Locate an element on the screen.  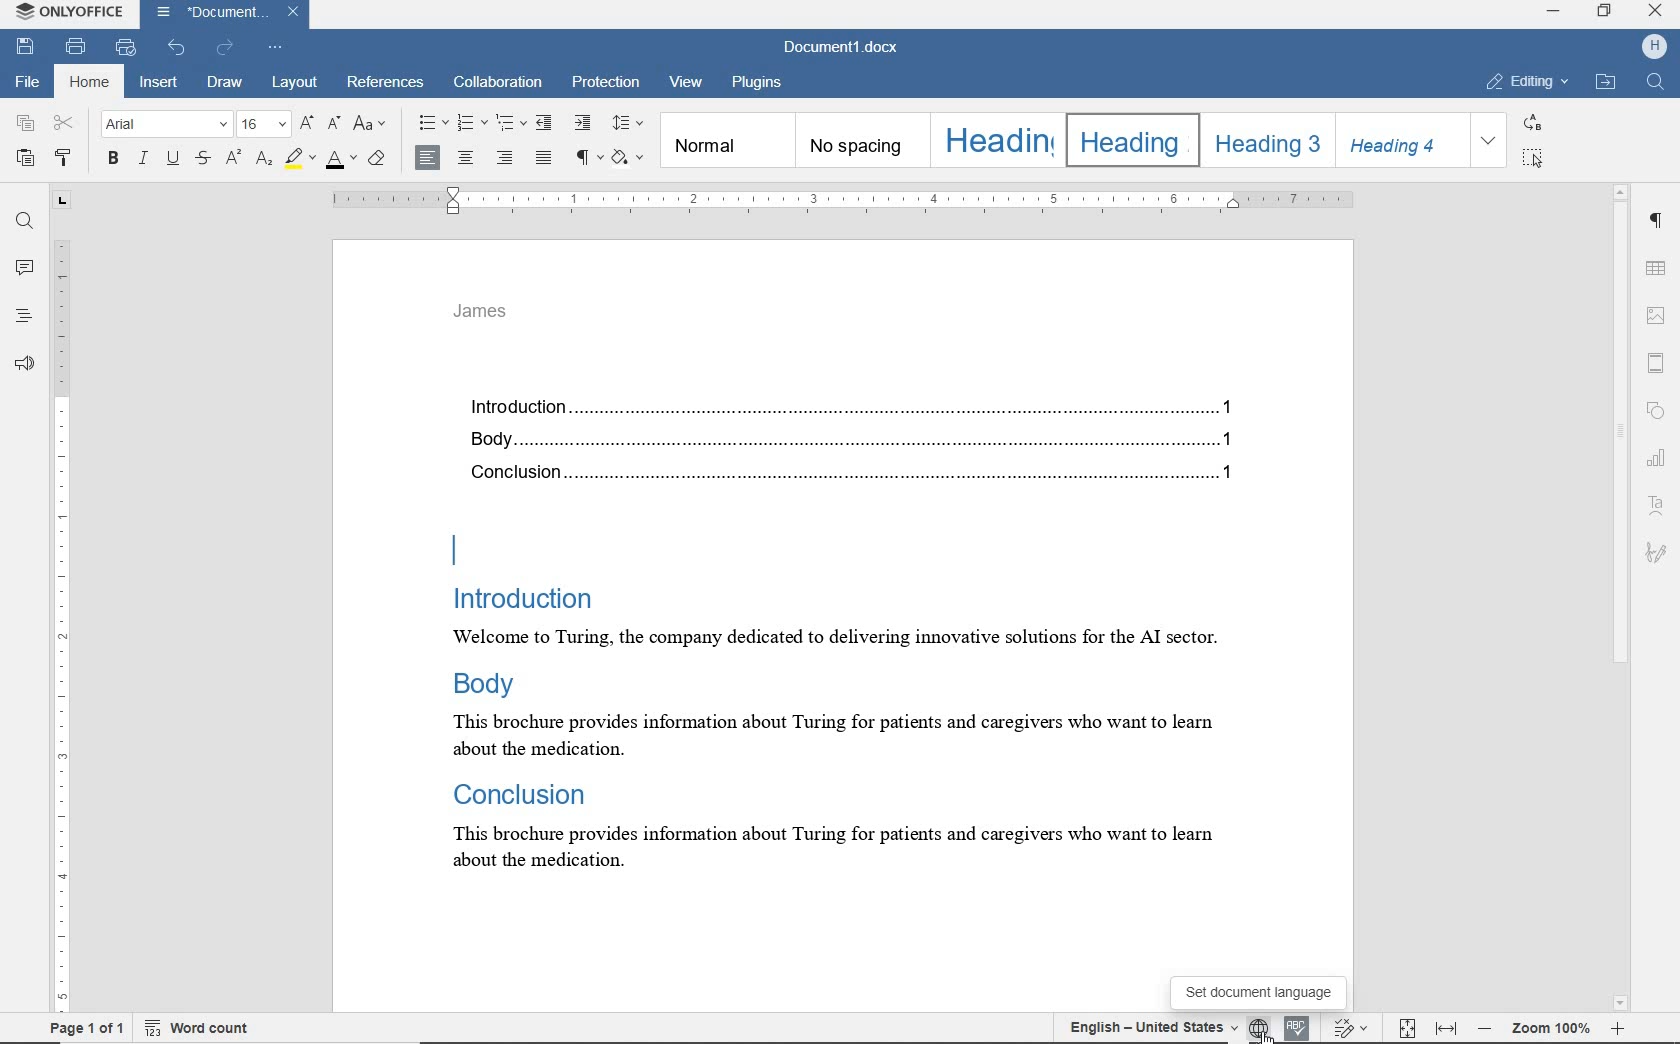
multilevel list is located at coordinates (509, 122).